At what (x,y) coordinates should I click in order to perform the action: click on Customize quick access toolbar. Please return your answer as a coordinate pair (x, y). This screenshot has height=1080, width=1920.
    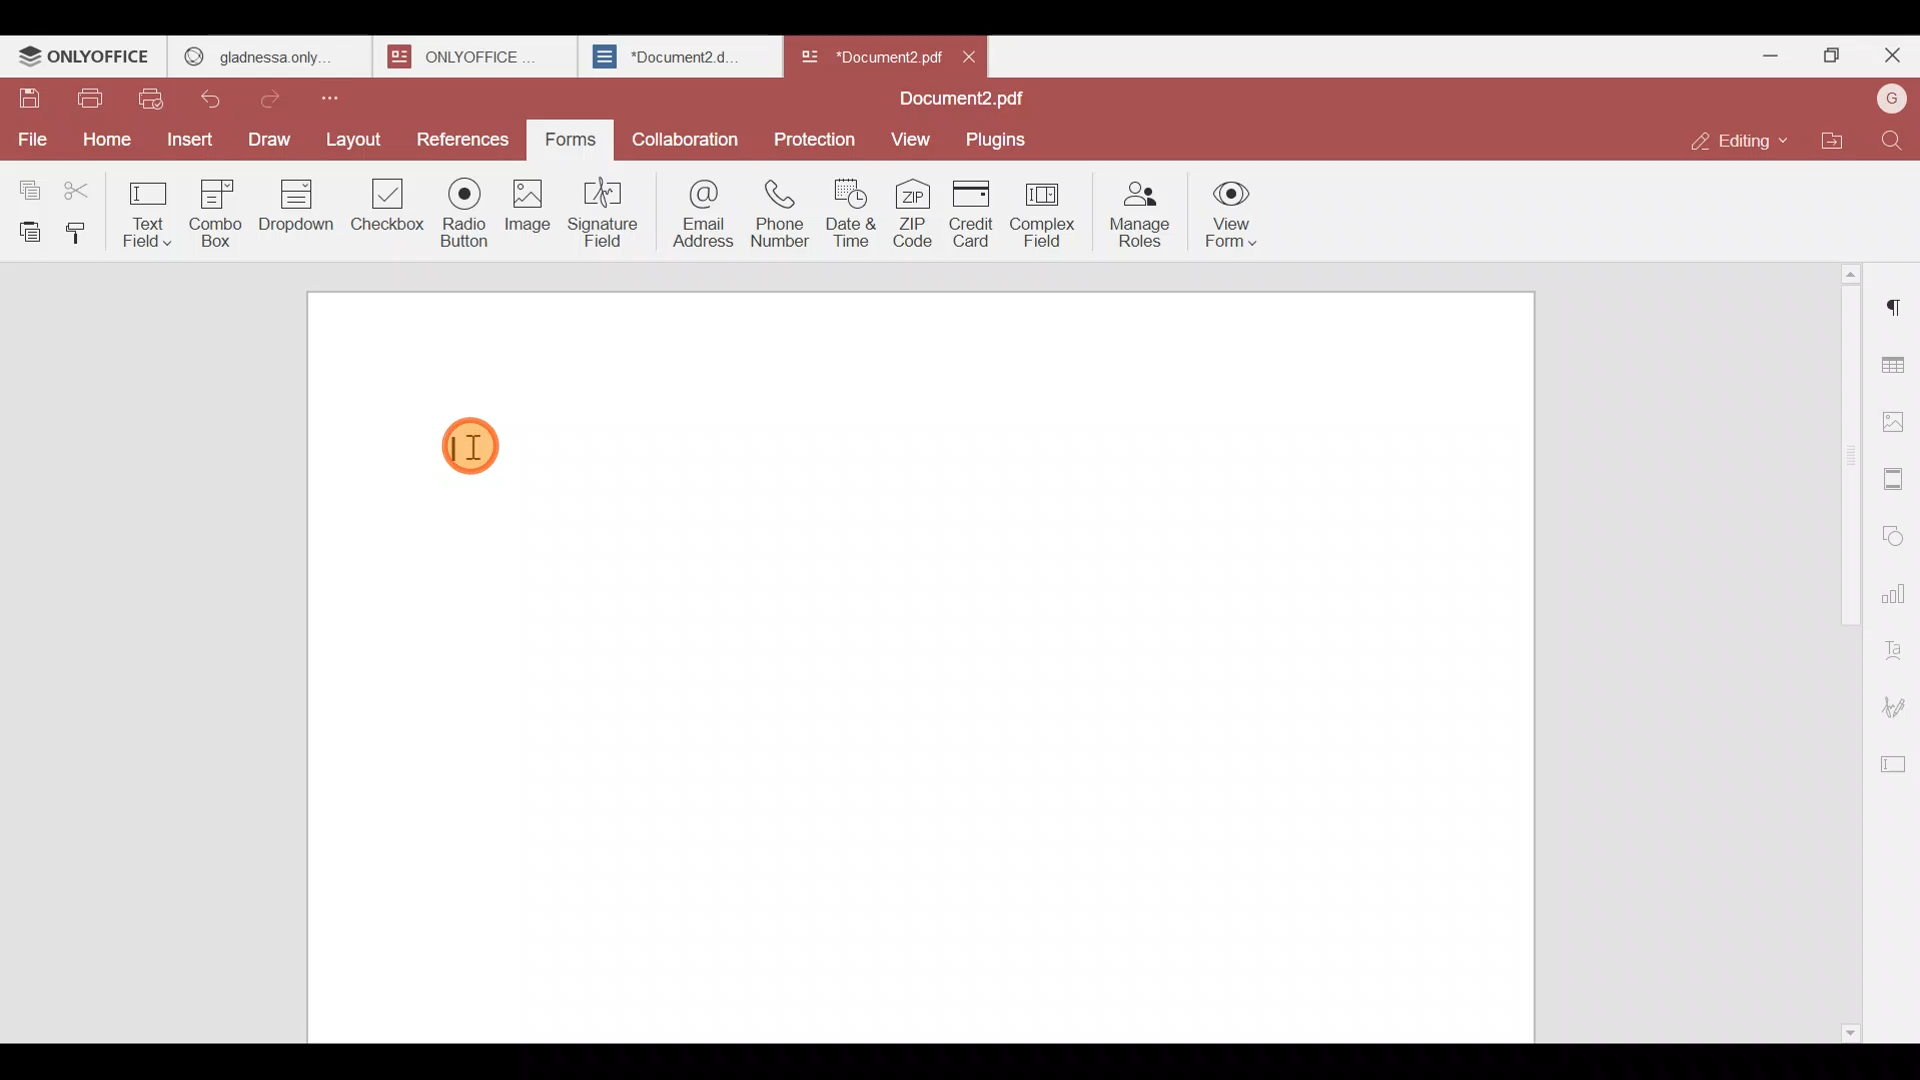
    Looking at the image, I should click on (349, 96).